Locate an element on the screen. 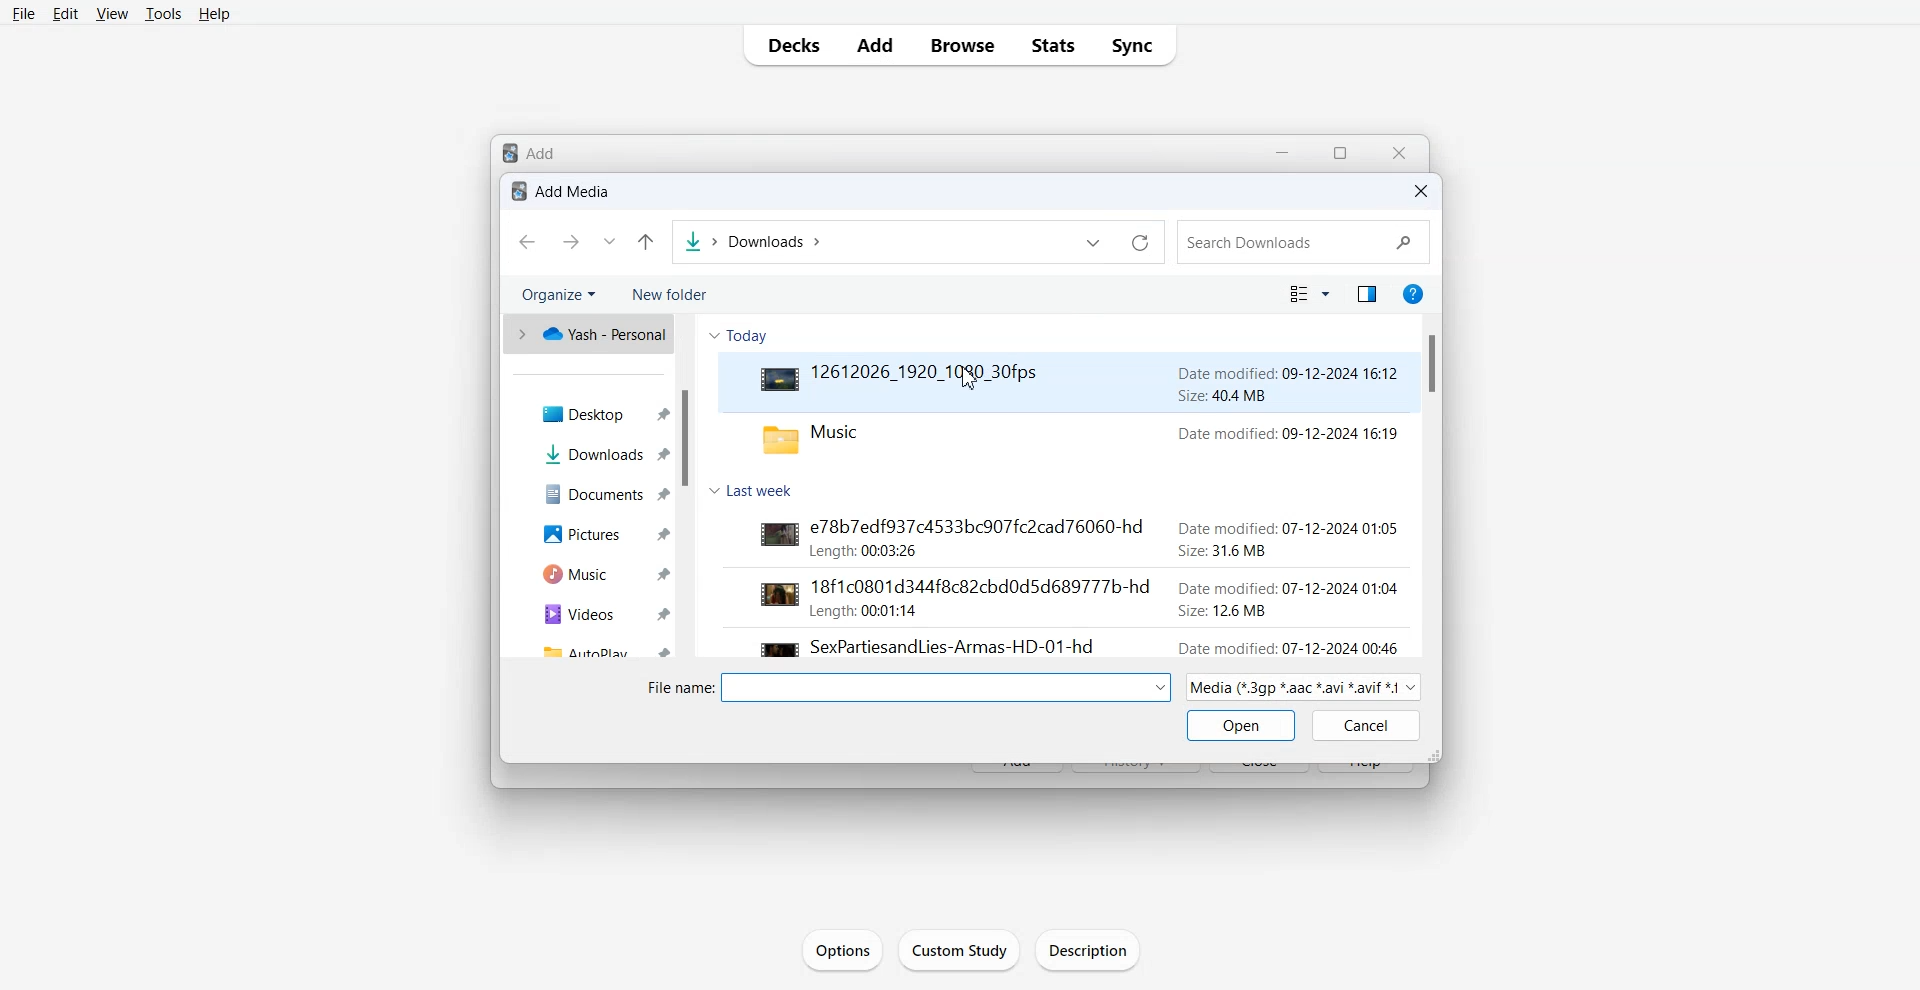 Image resolution: width=1920 pixels, height=990 pixels. File Path Adress is located at coordinates (755, 241).